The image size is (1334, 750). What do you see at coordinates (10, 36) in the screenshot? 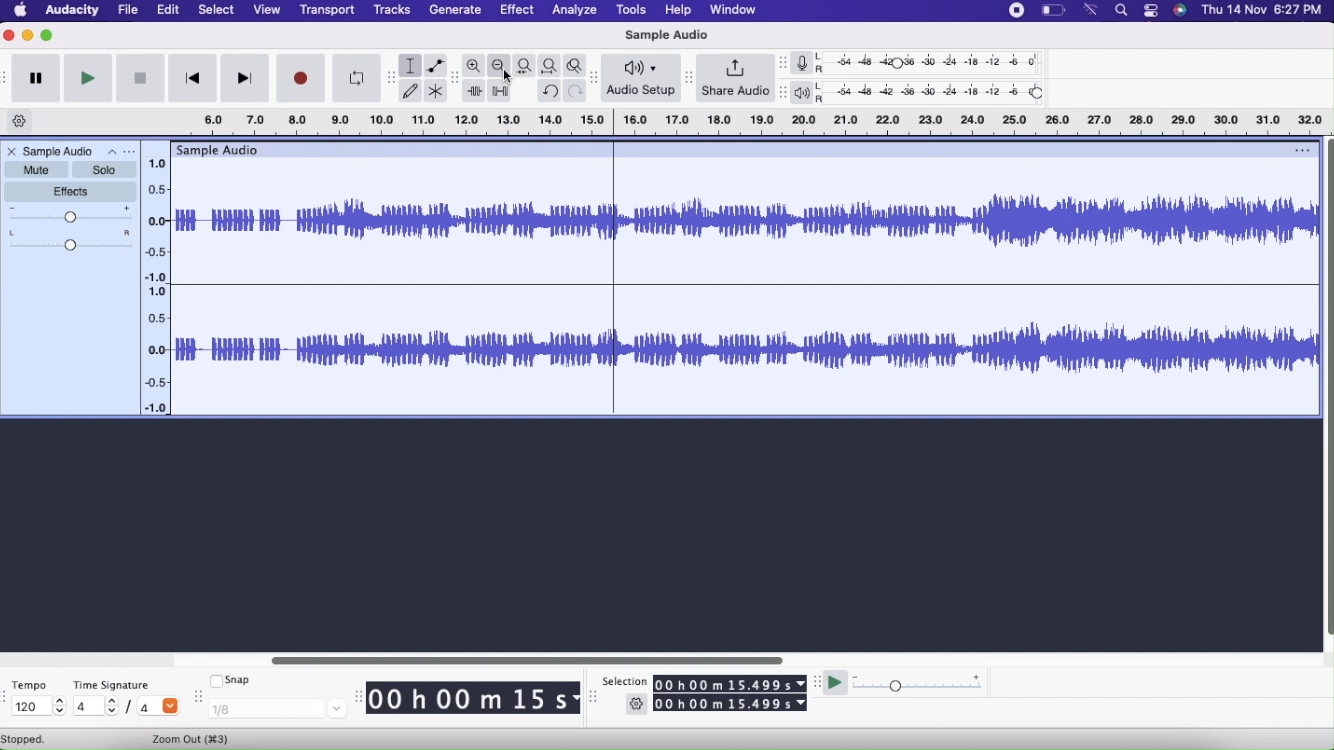
I see `Close` at bounding box center [10, 36].